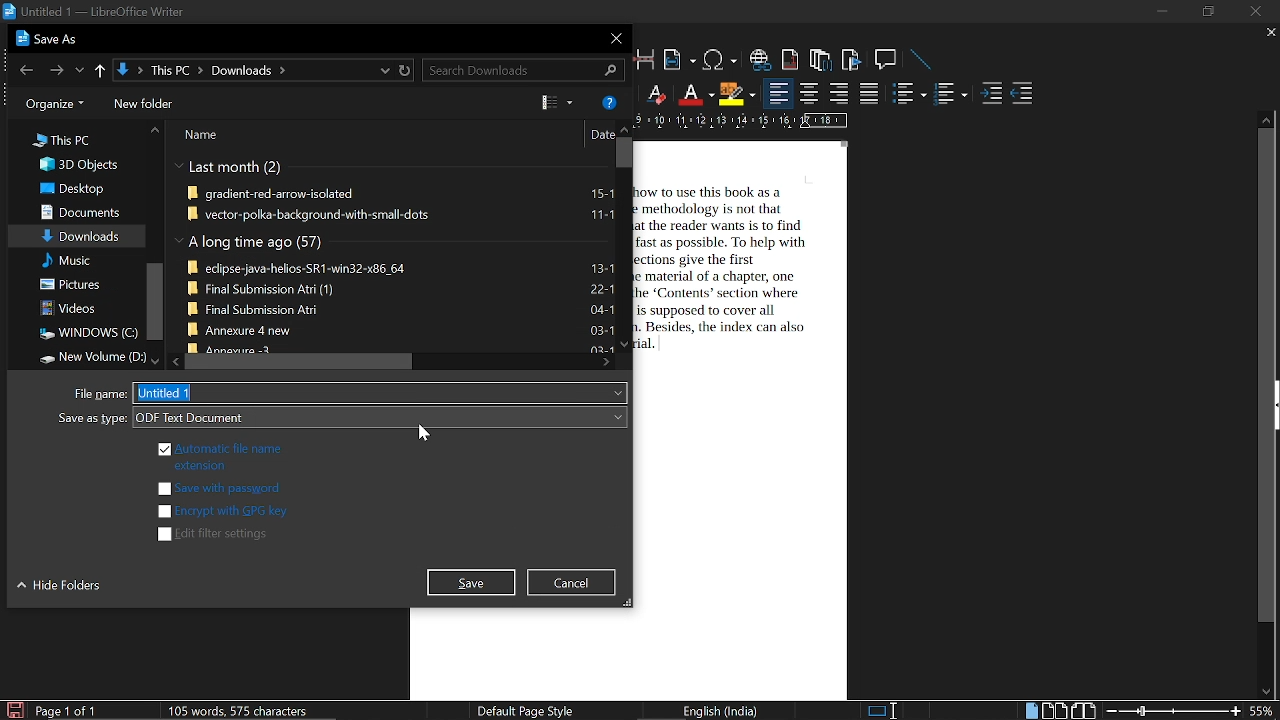 Image resolution: width=1280 pixels, height=720 pixels. What do you see at coordinates (220, 489) in the screenshot?
I see `save with passwords` at bounding box center [220, 489].